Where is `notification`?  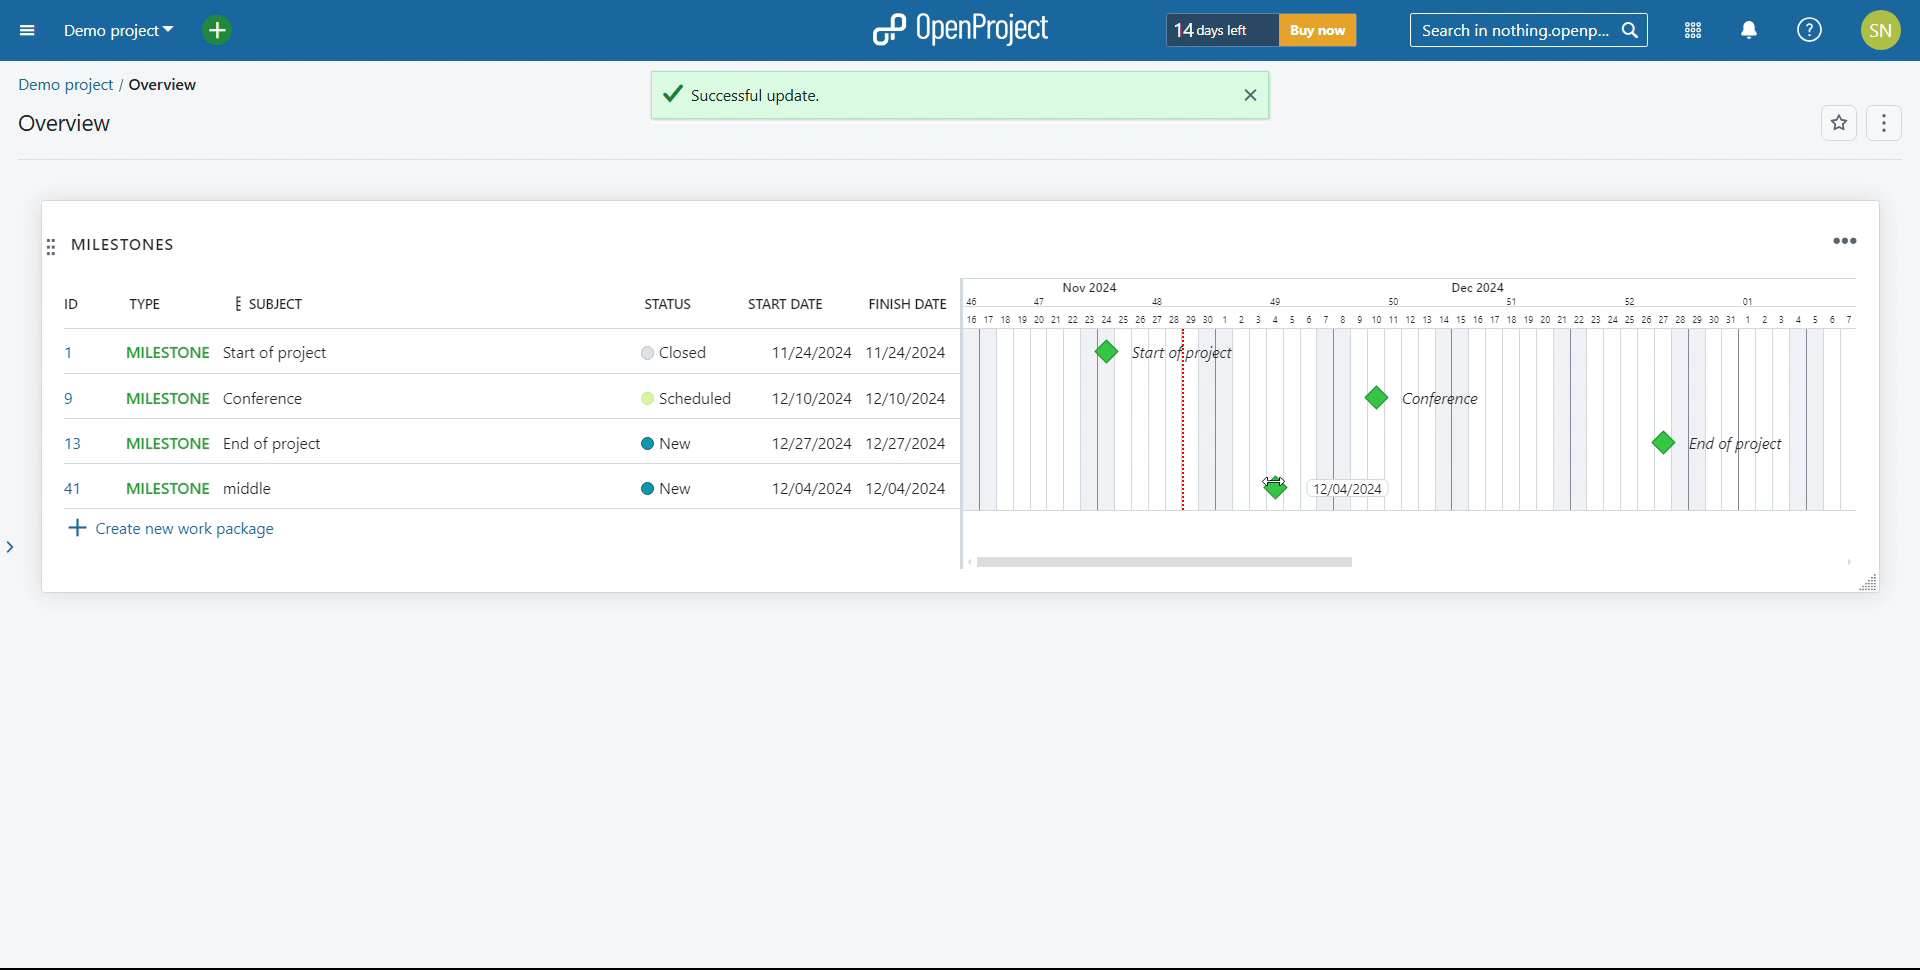
notification is located at coordinates (1749, 31).